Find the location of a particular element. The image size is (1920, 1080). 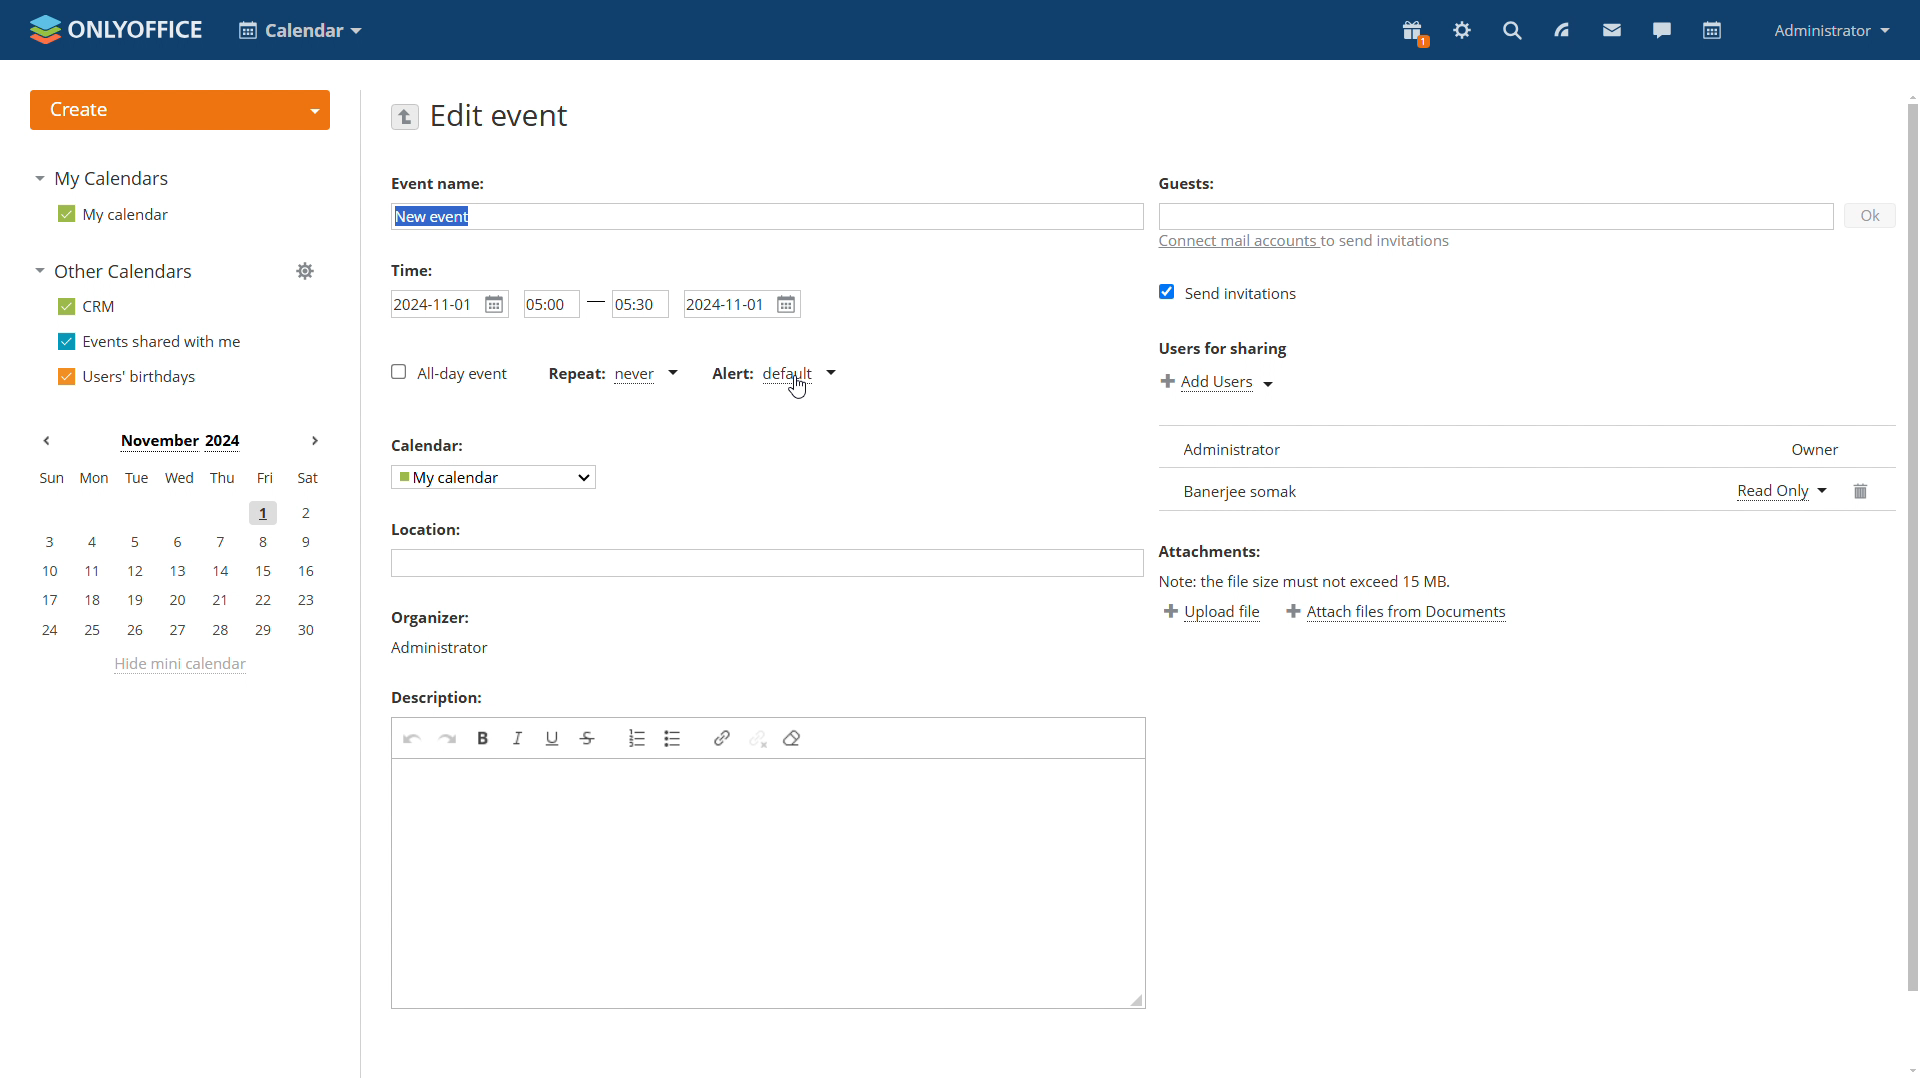

mini calendar is located at coordinates (178, 554).